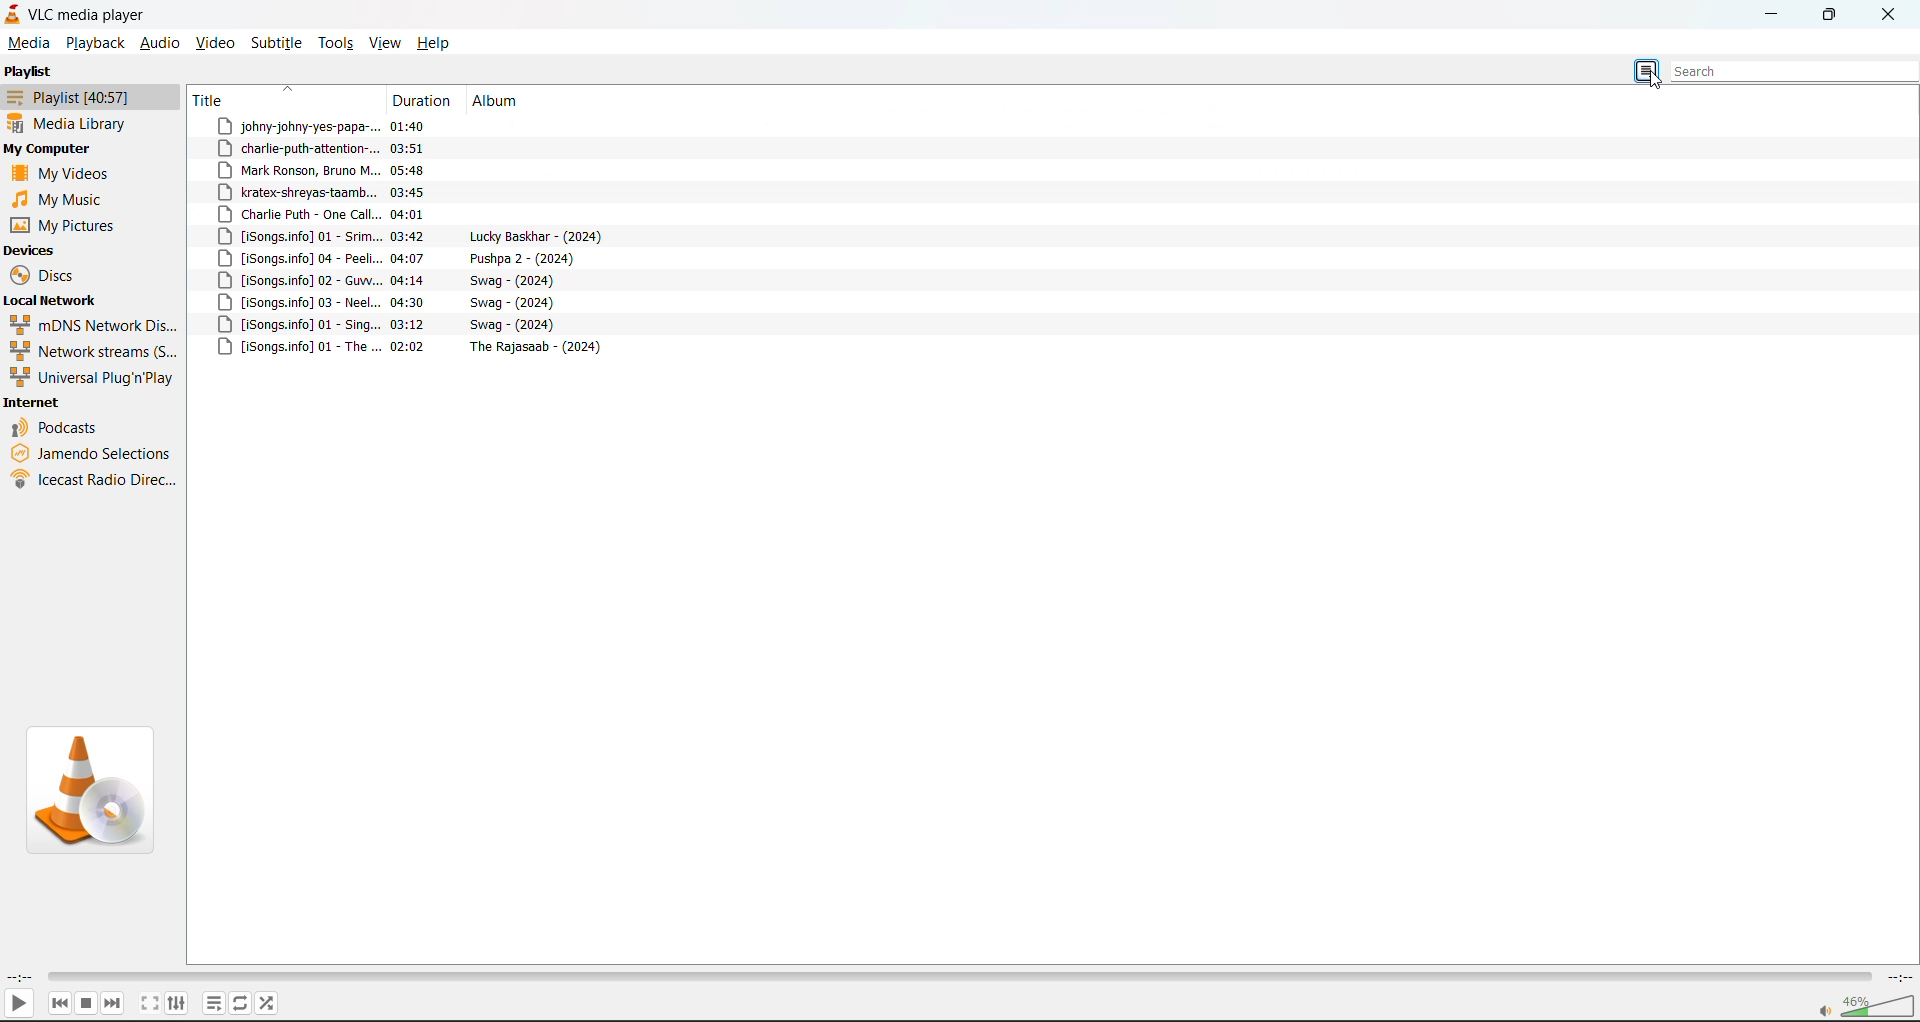 This screenshot has width=1920, height=1022. What do you see at coordinates (94, 351) in the screenshot?
I see `network streams` at bounding box center [94, 351].